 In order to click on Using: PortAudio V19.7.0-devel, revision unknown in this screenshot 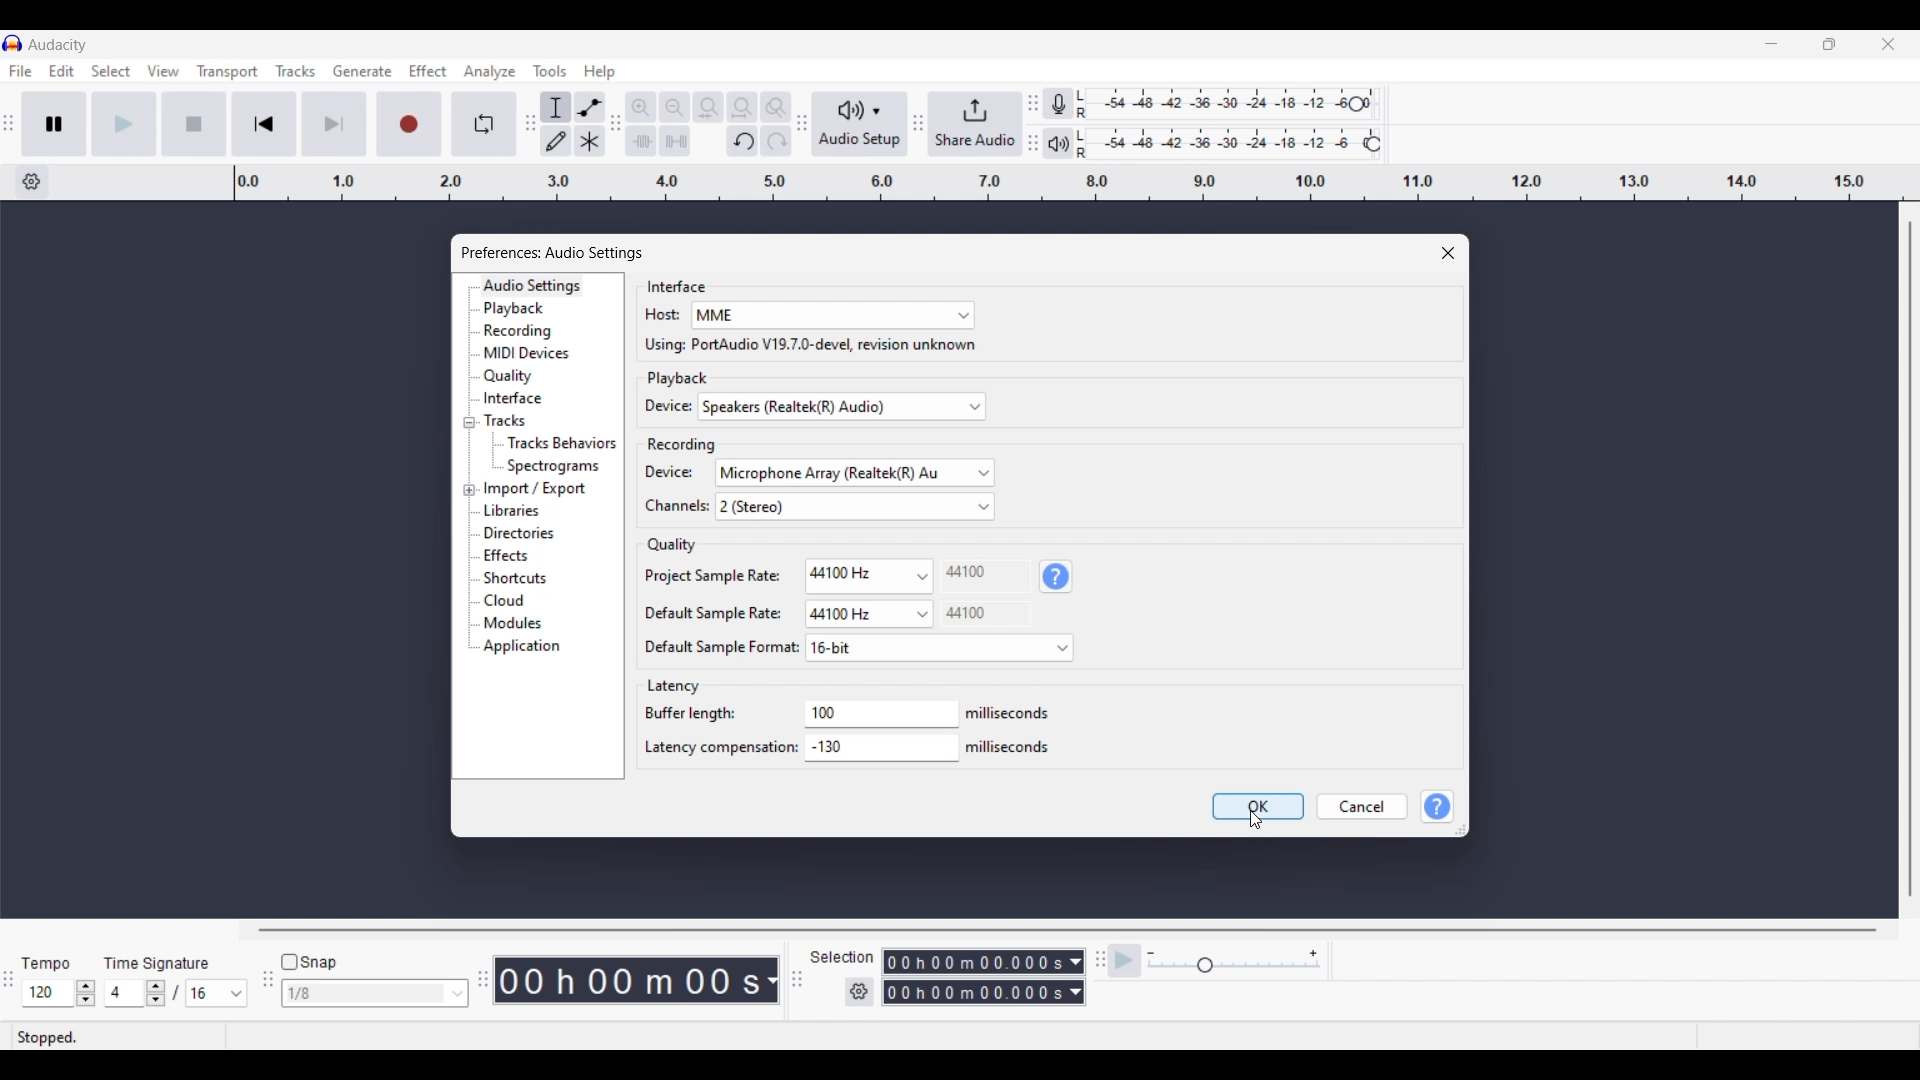, I will do `click(803, 346)`.